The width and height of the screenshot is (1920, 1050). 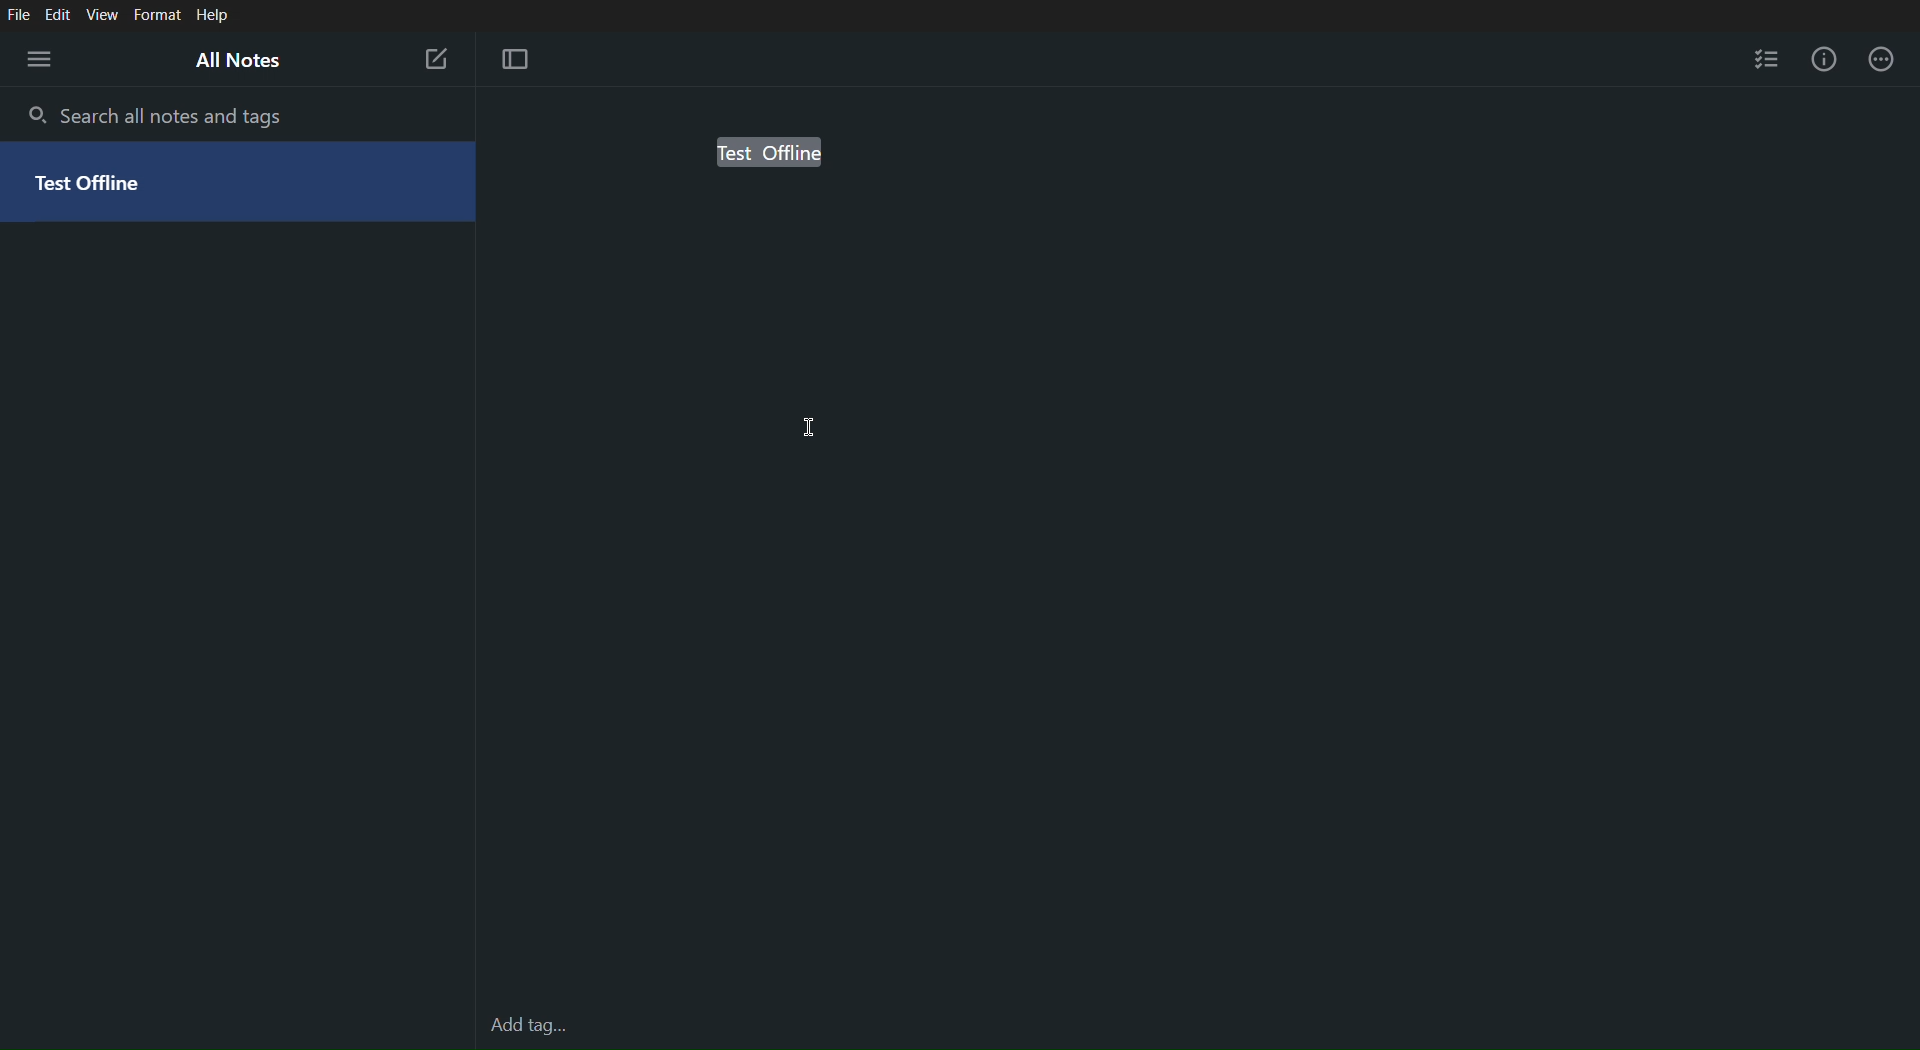 What do you see at coordinates (436, 58) in the screenshot?
I see `New Note` at bounding box center [436, 58].